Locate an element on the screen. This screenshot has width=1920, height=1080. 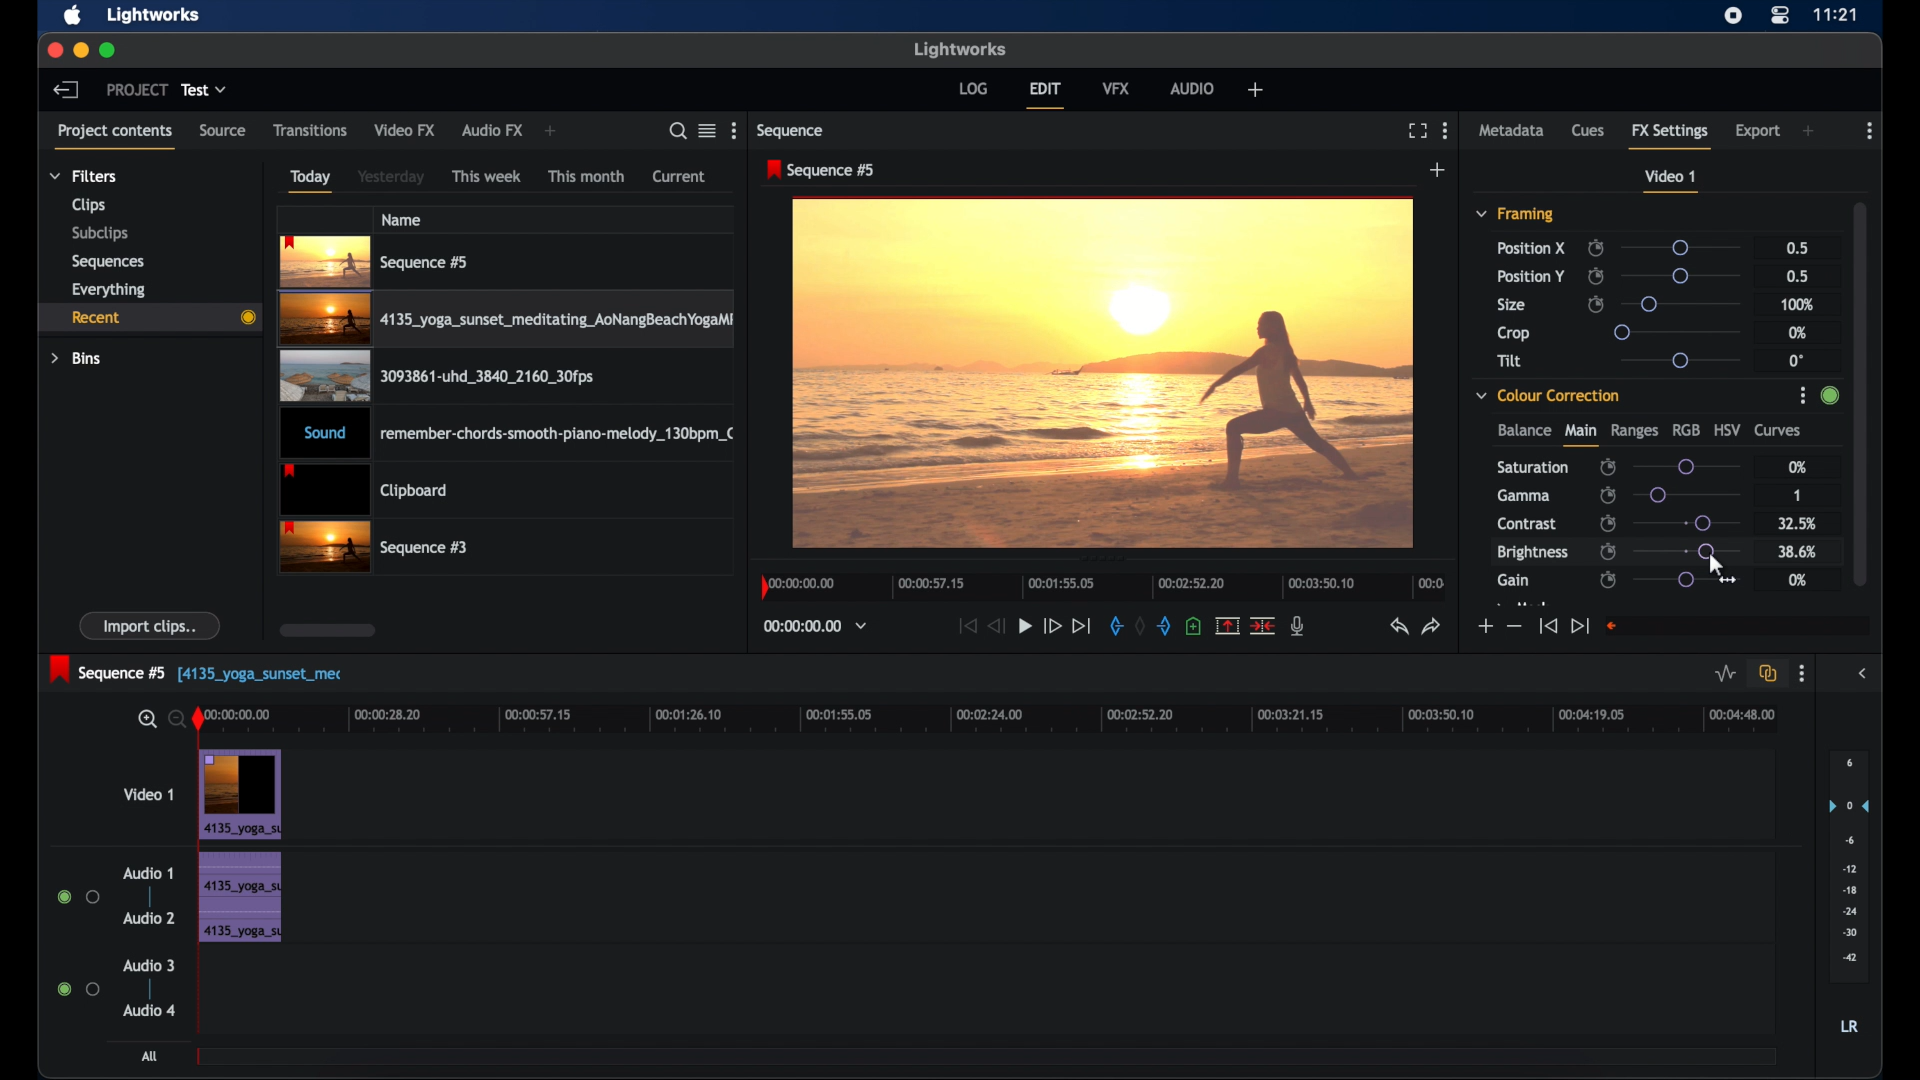
empty field is located at coordinates (1736, 626).